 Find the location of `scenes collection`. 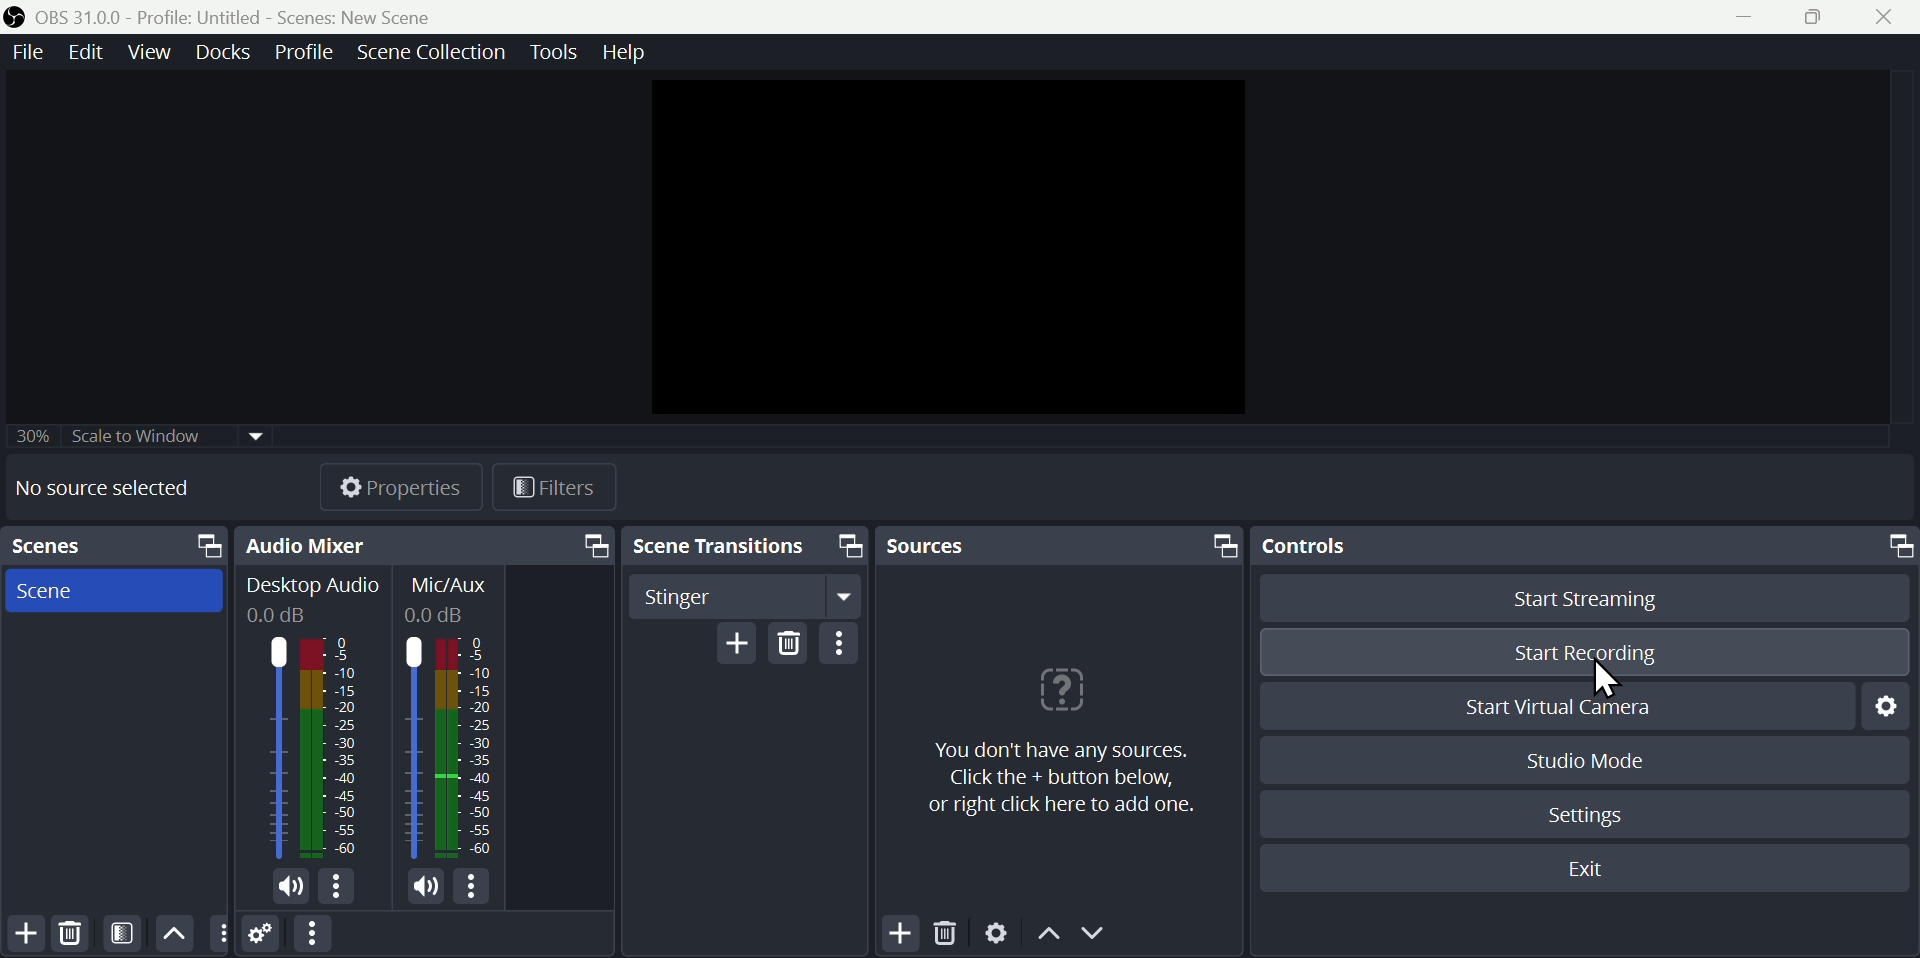

scenes collection is located at coordinates (430, 52).